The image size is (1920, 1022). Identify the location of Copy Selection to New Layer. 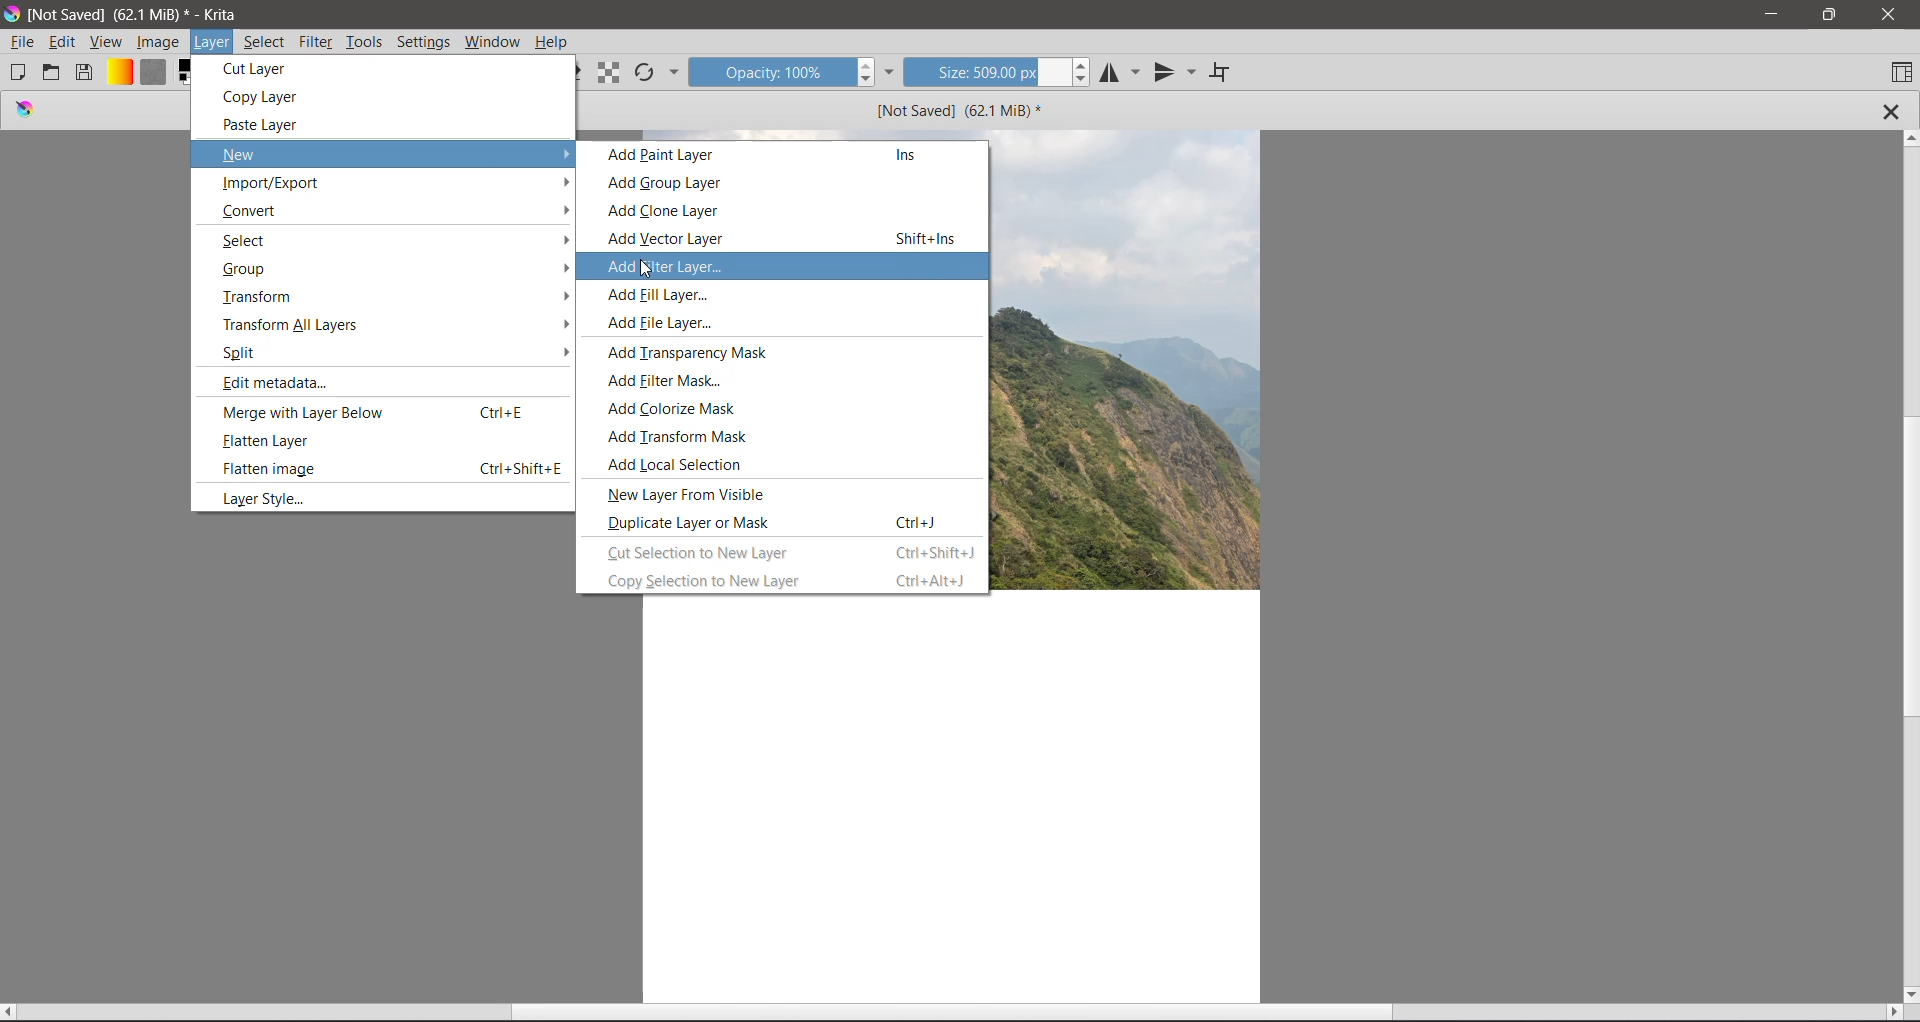
(787, 580).